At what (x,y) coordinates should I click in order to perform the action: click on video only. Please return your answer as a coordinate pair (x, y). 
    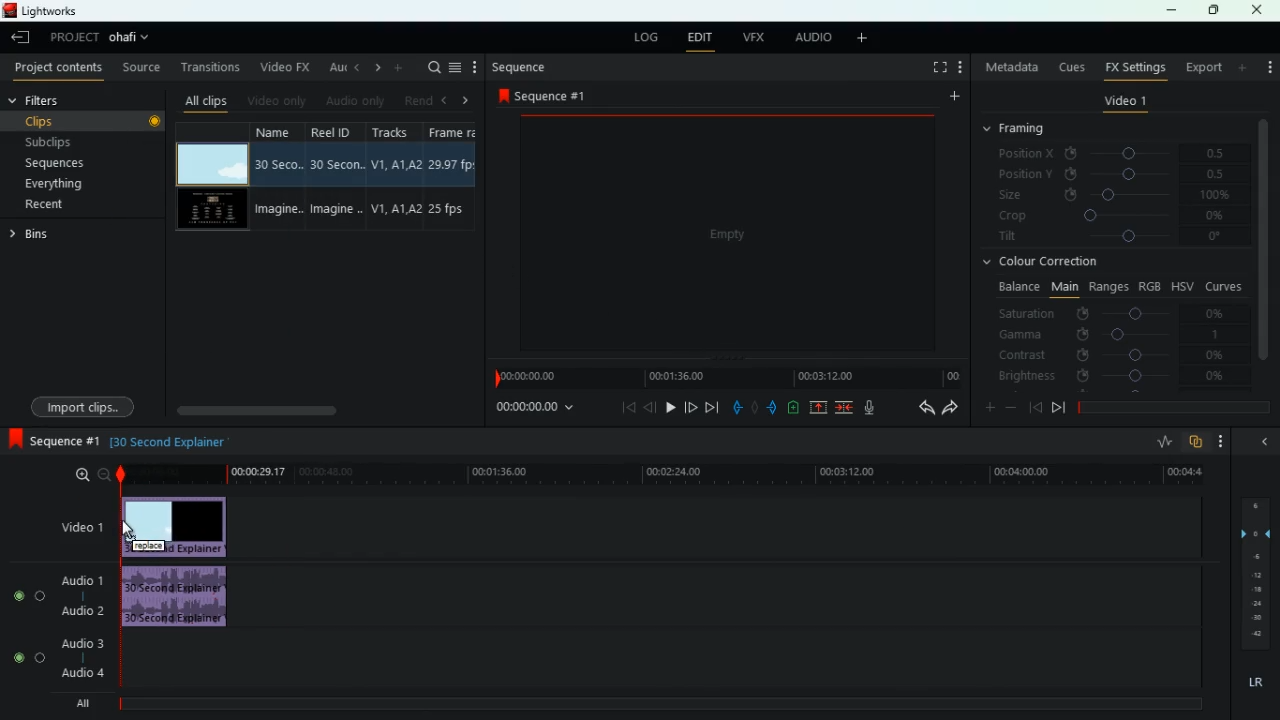
    Looking at the image, I should click on (277, 100).